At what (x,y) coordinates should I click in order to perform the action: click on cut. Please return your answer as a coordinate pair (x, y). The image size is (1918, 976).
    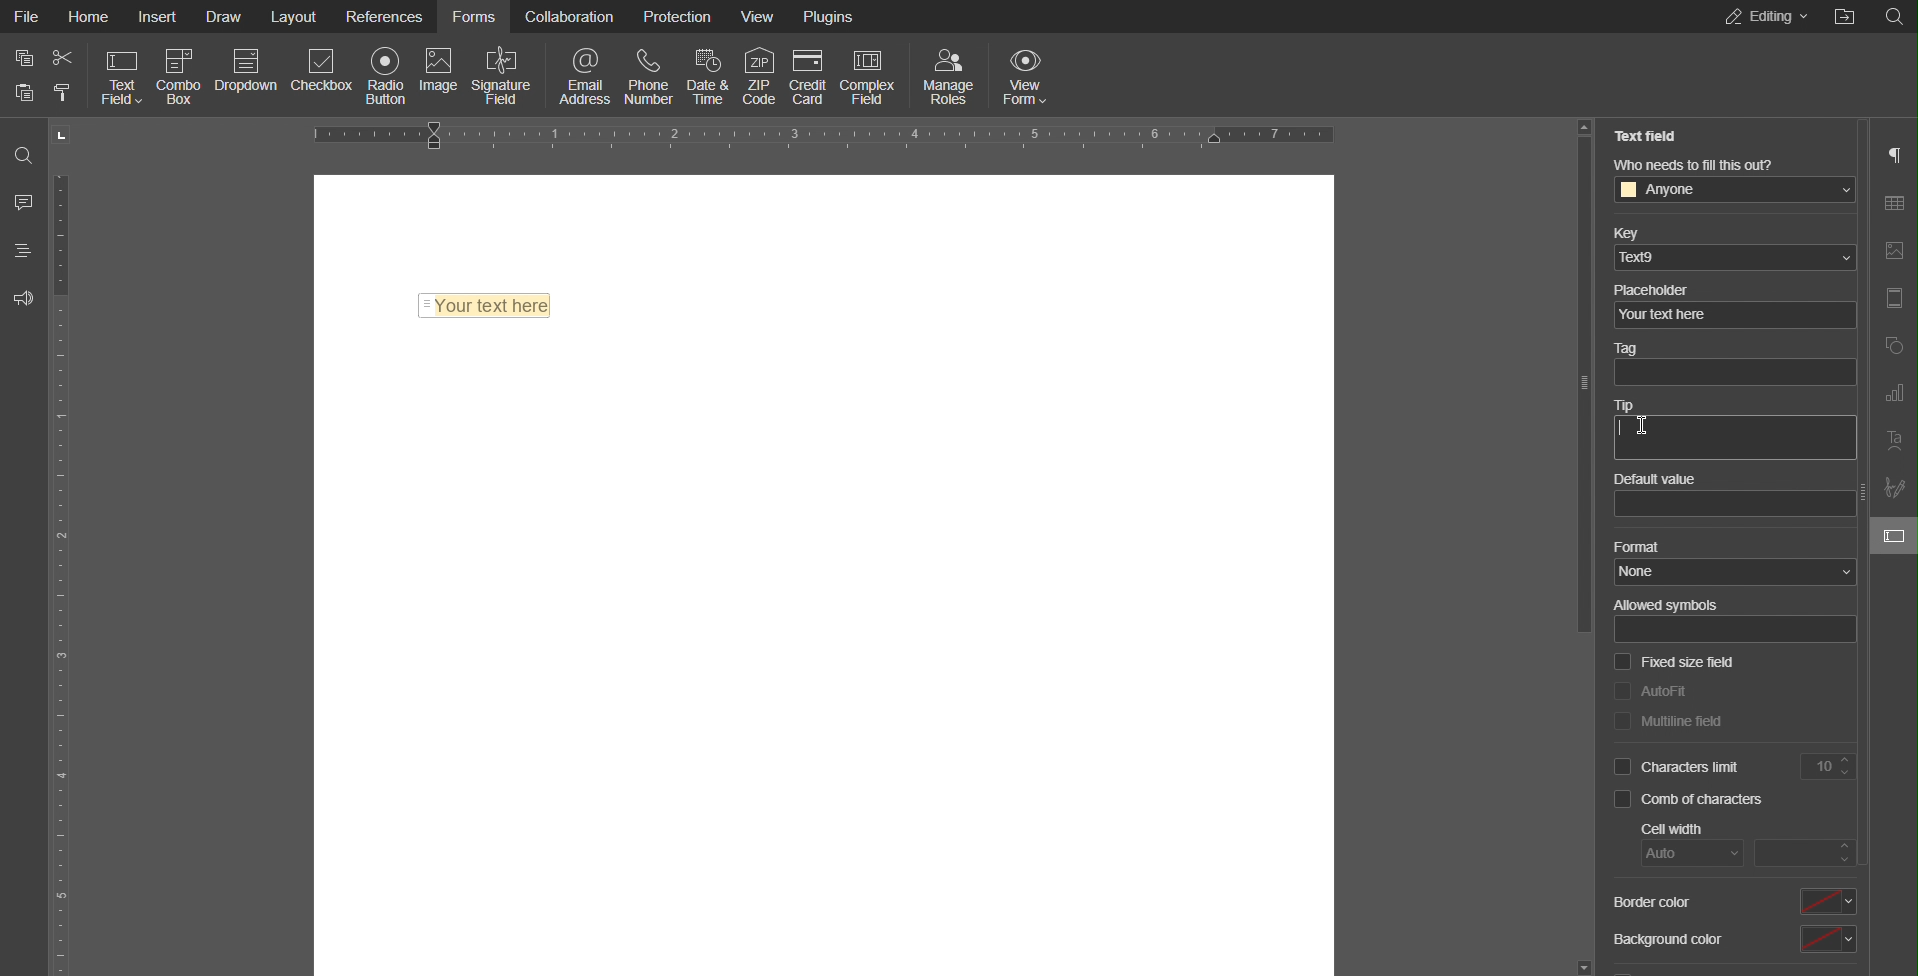
    Looking at the image, I should click on (64, 58).